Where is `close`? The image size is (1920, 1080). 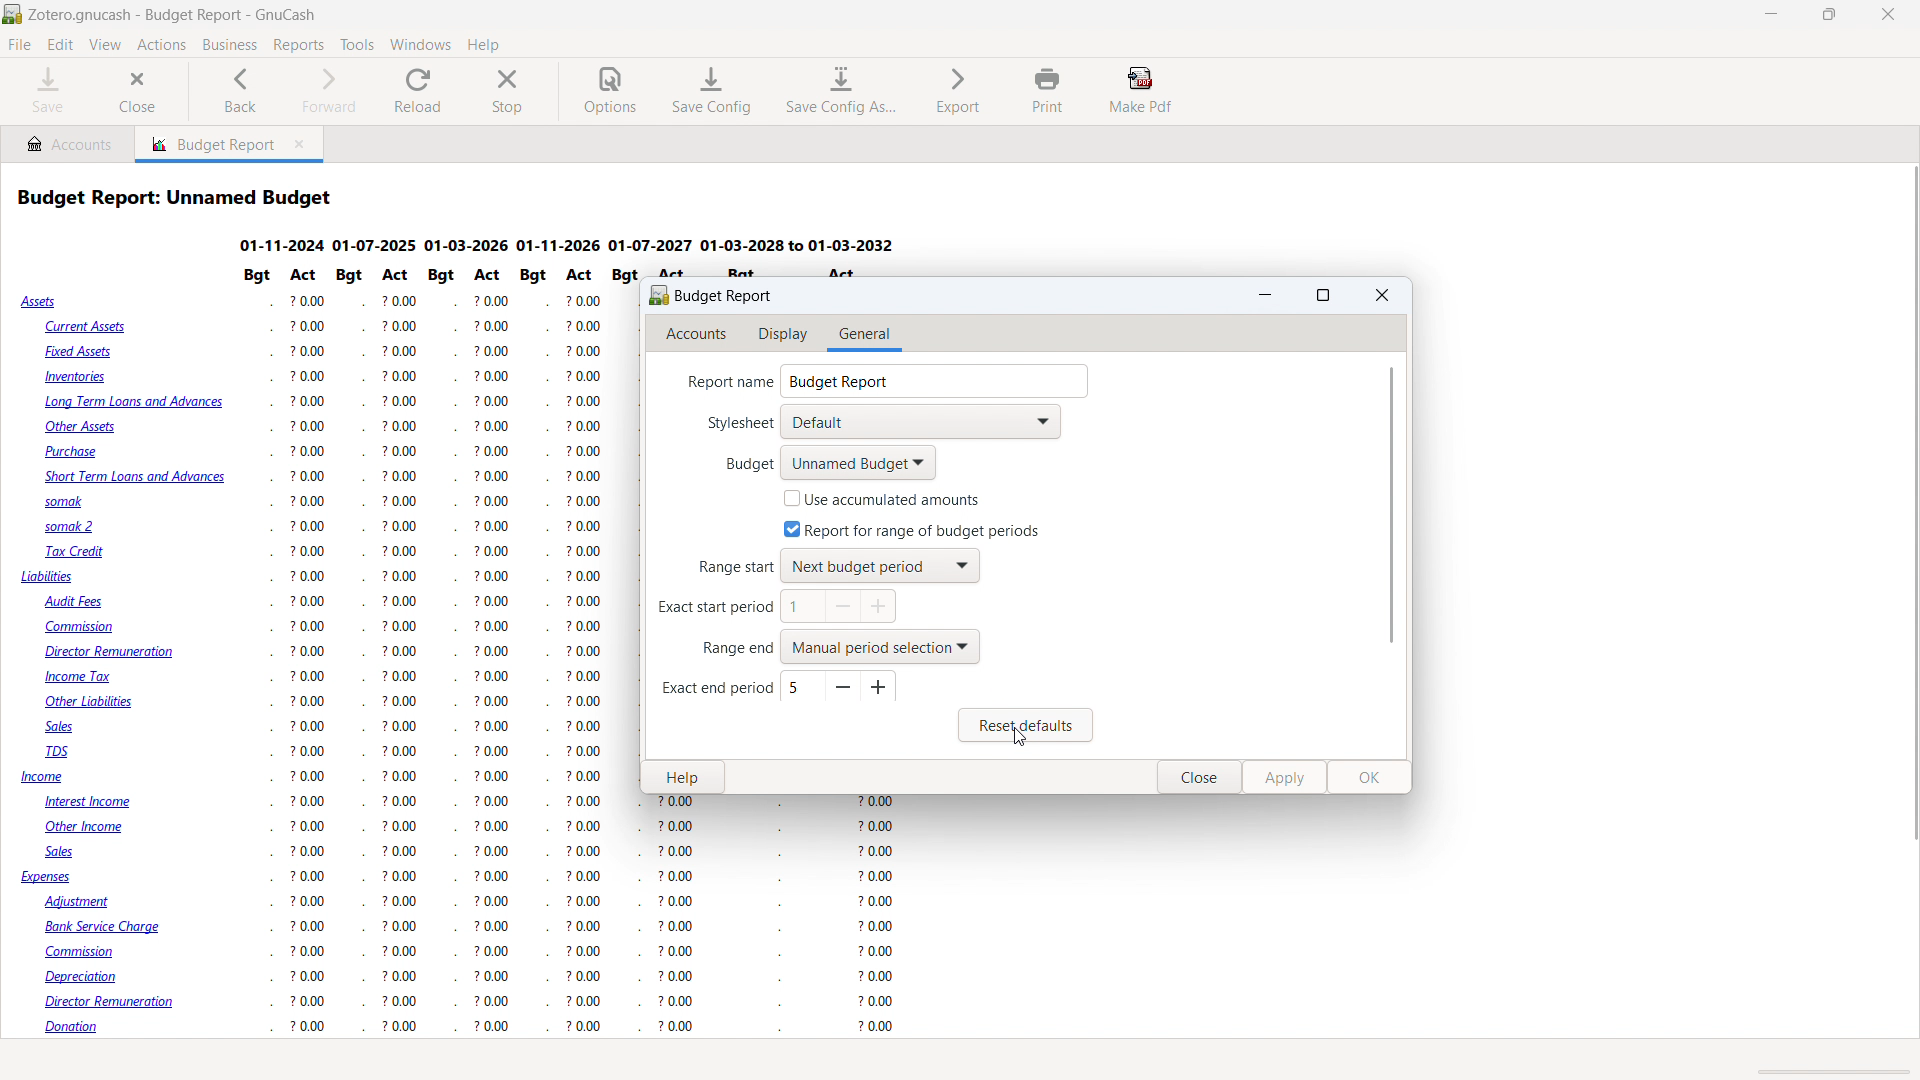
close is located at coordinates (1382, 294).